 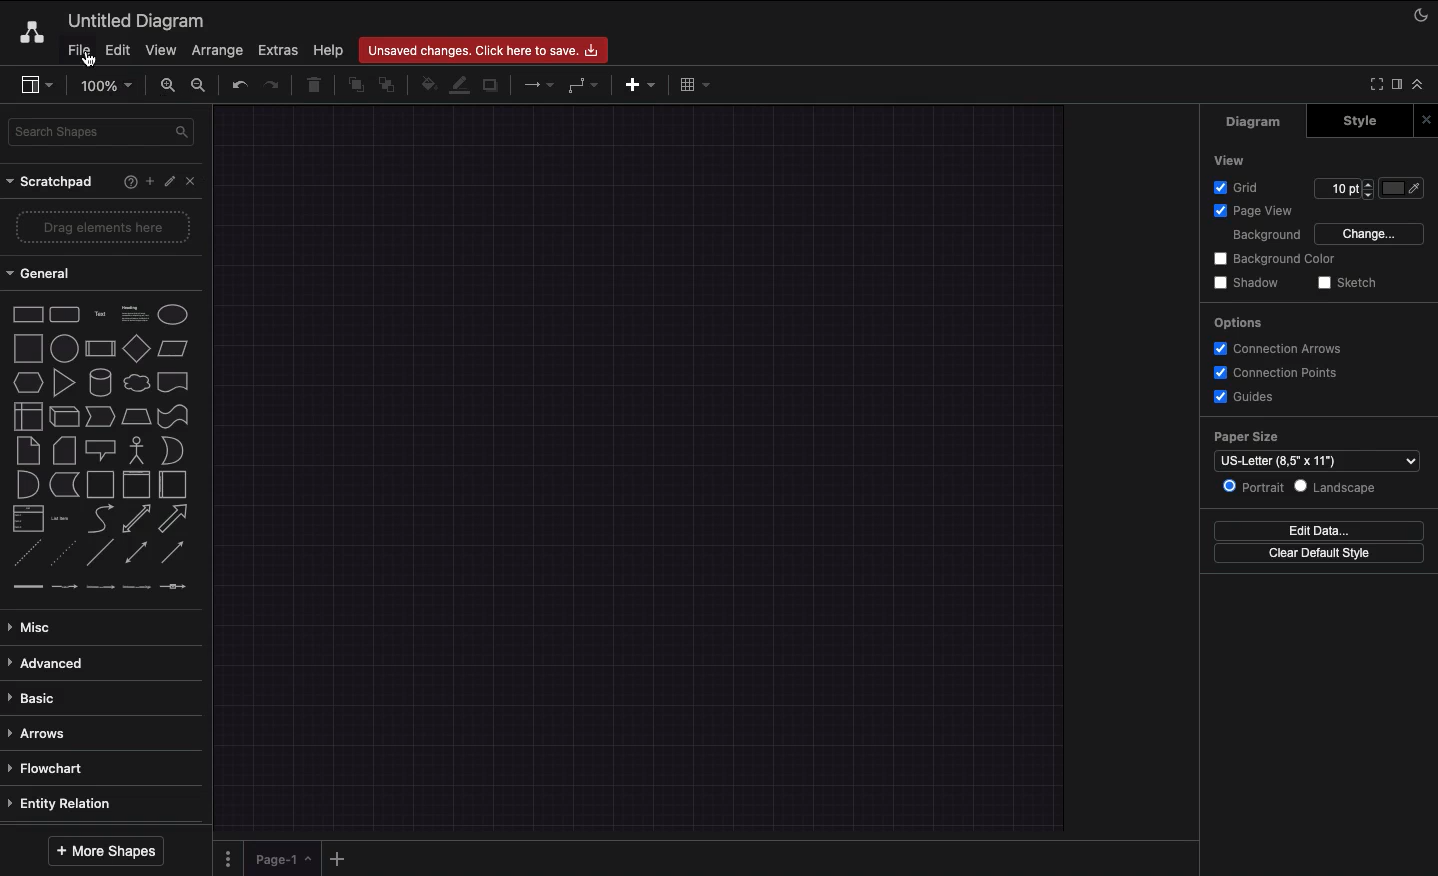 What do you see at coordinates (1342, 186) in the screenshot?
I see `10 pt` at bounding box center [1342, 186].